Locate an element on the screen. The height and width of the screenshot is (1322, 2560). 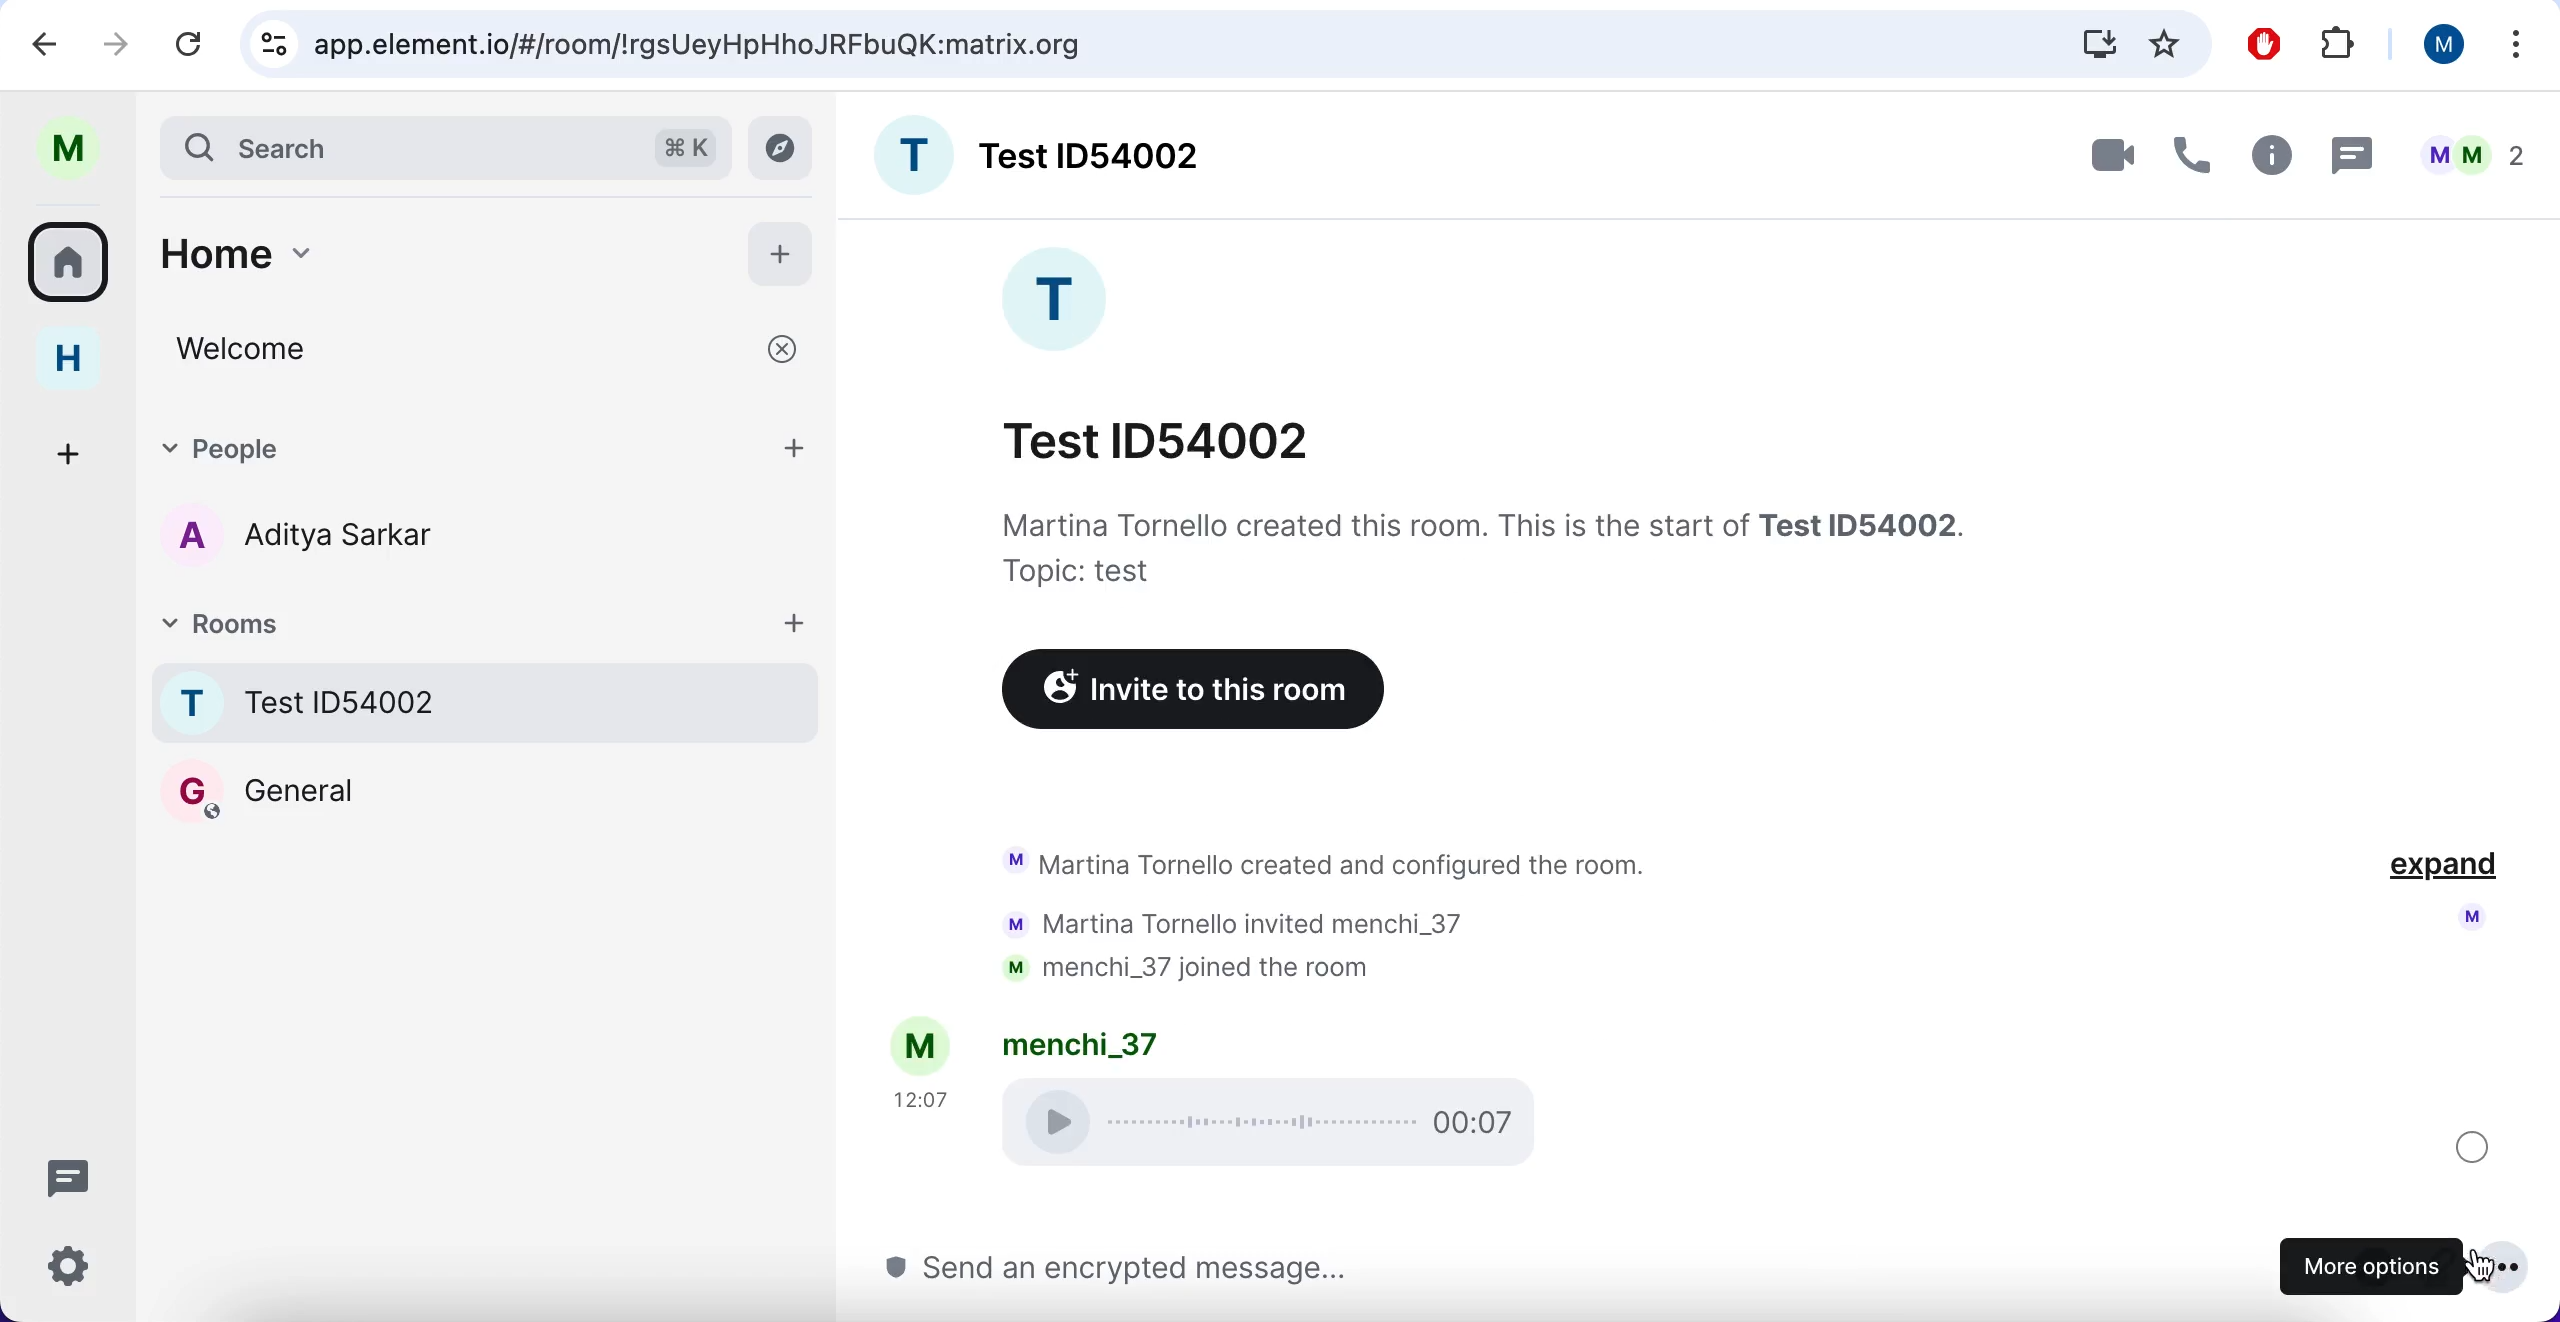
home is located at coordinates (432, 251).